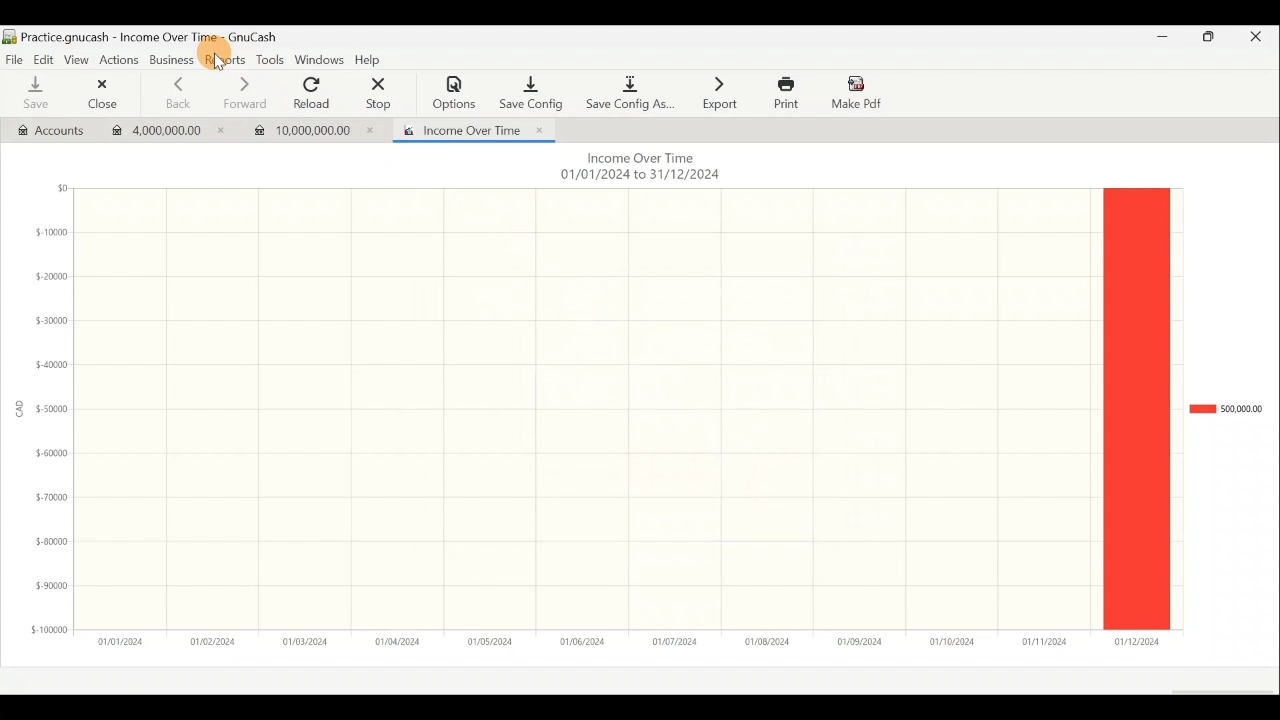 This screenshot has width=1280, height=720. I want to click on Back, so click(176, 93).